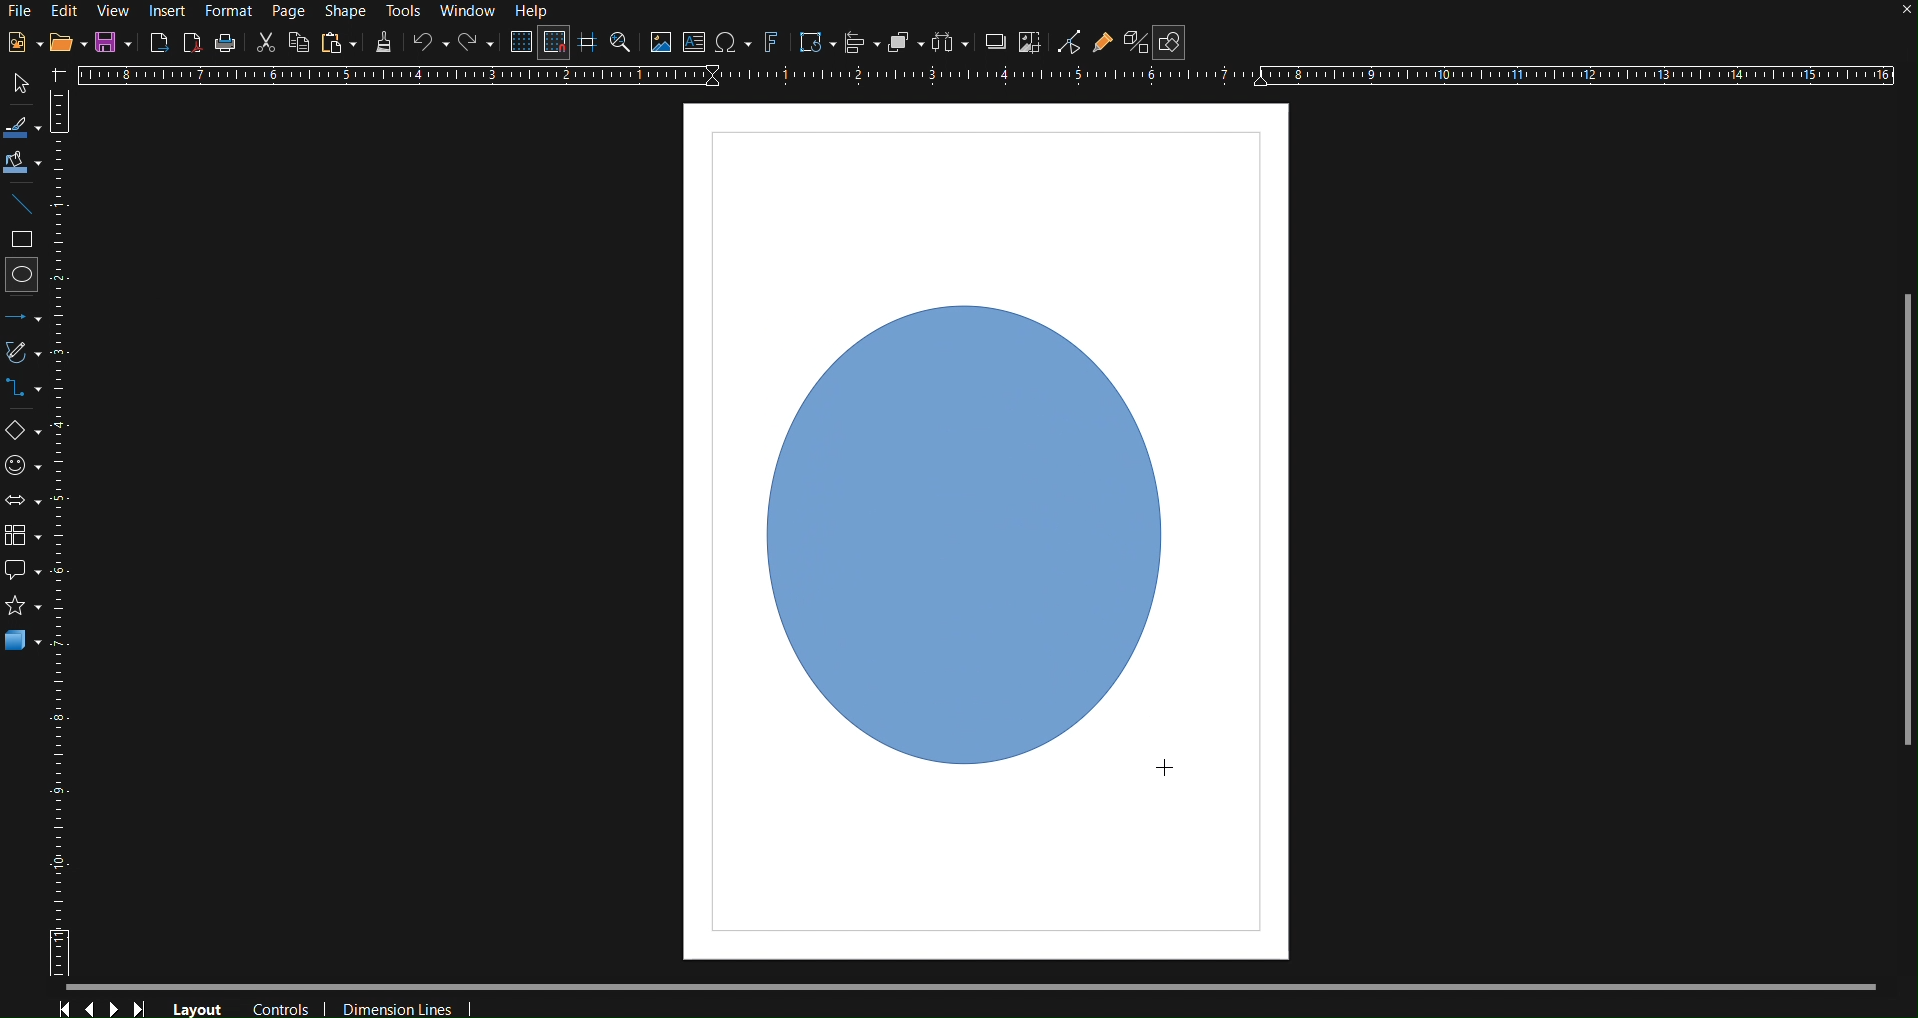 This screenshot has width=1918, height=1018. What do you see at coordinates (226, 43) in the screenshot?
I see `Print` at bounding box center [226, 43].